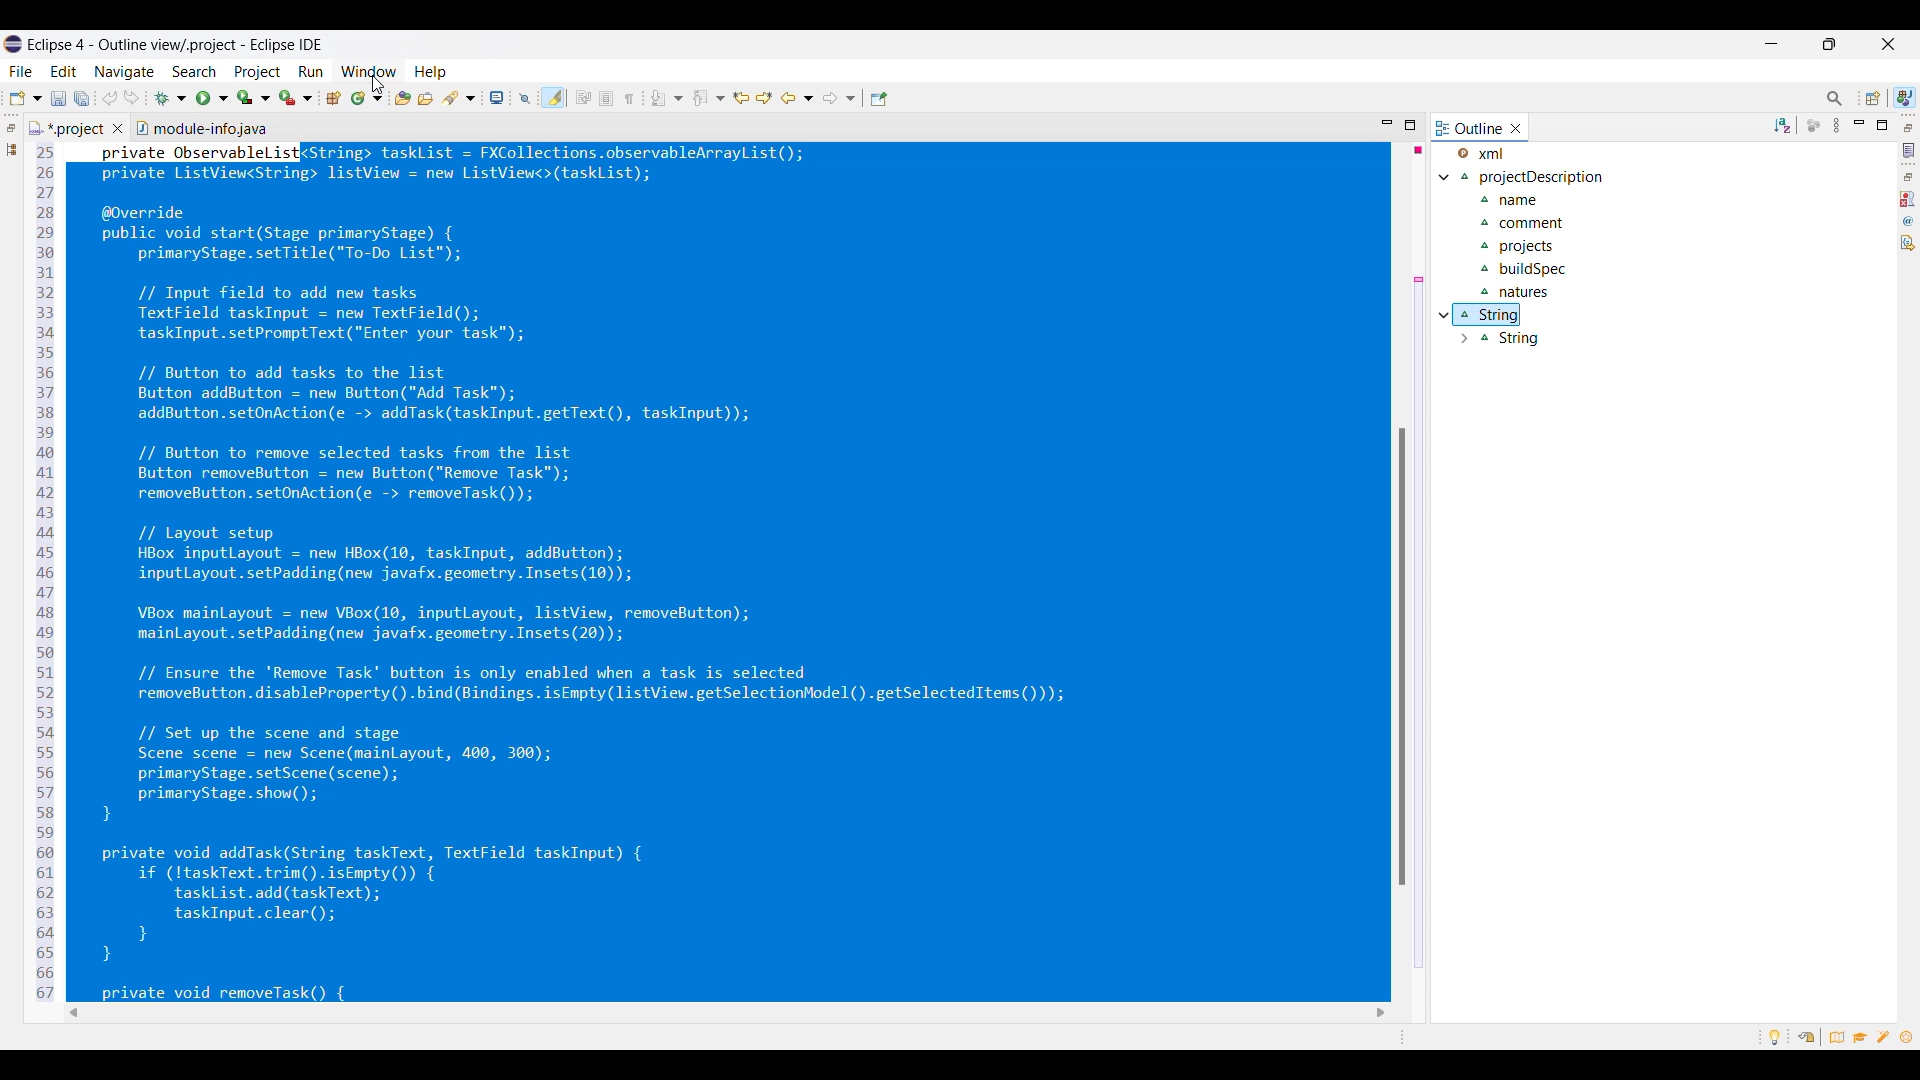 Image resolution: width=1920 pixels, height=1080 pixels. I want to click on Save all, so click(82, 98).